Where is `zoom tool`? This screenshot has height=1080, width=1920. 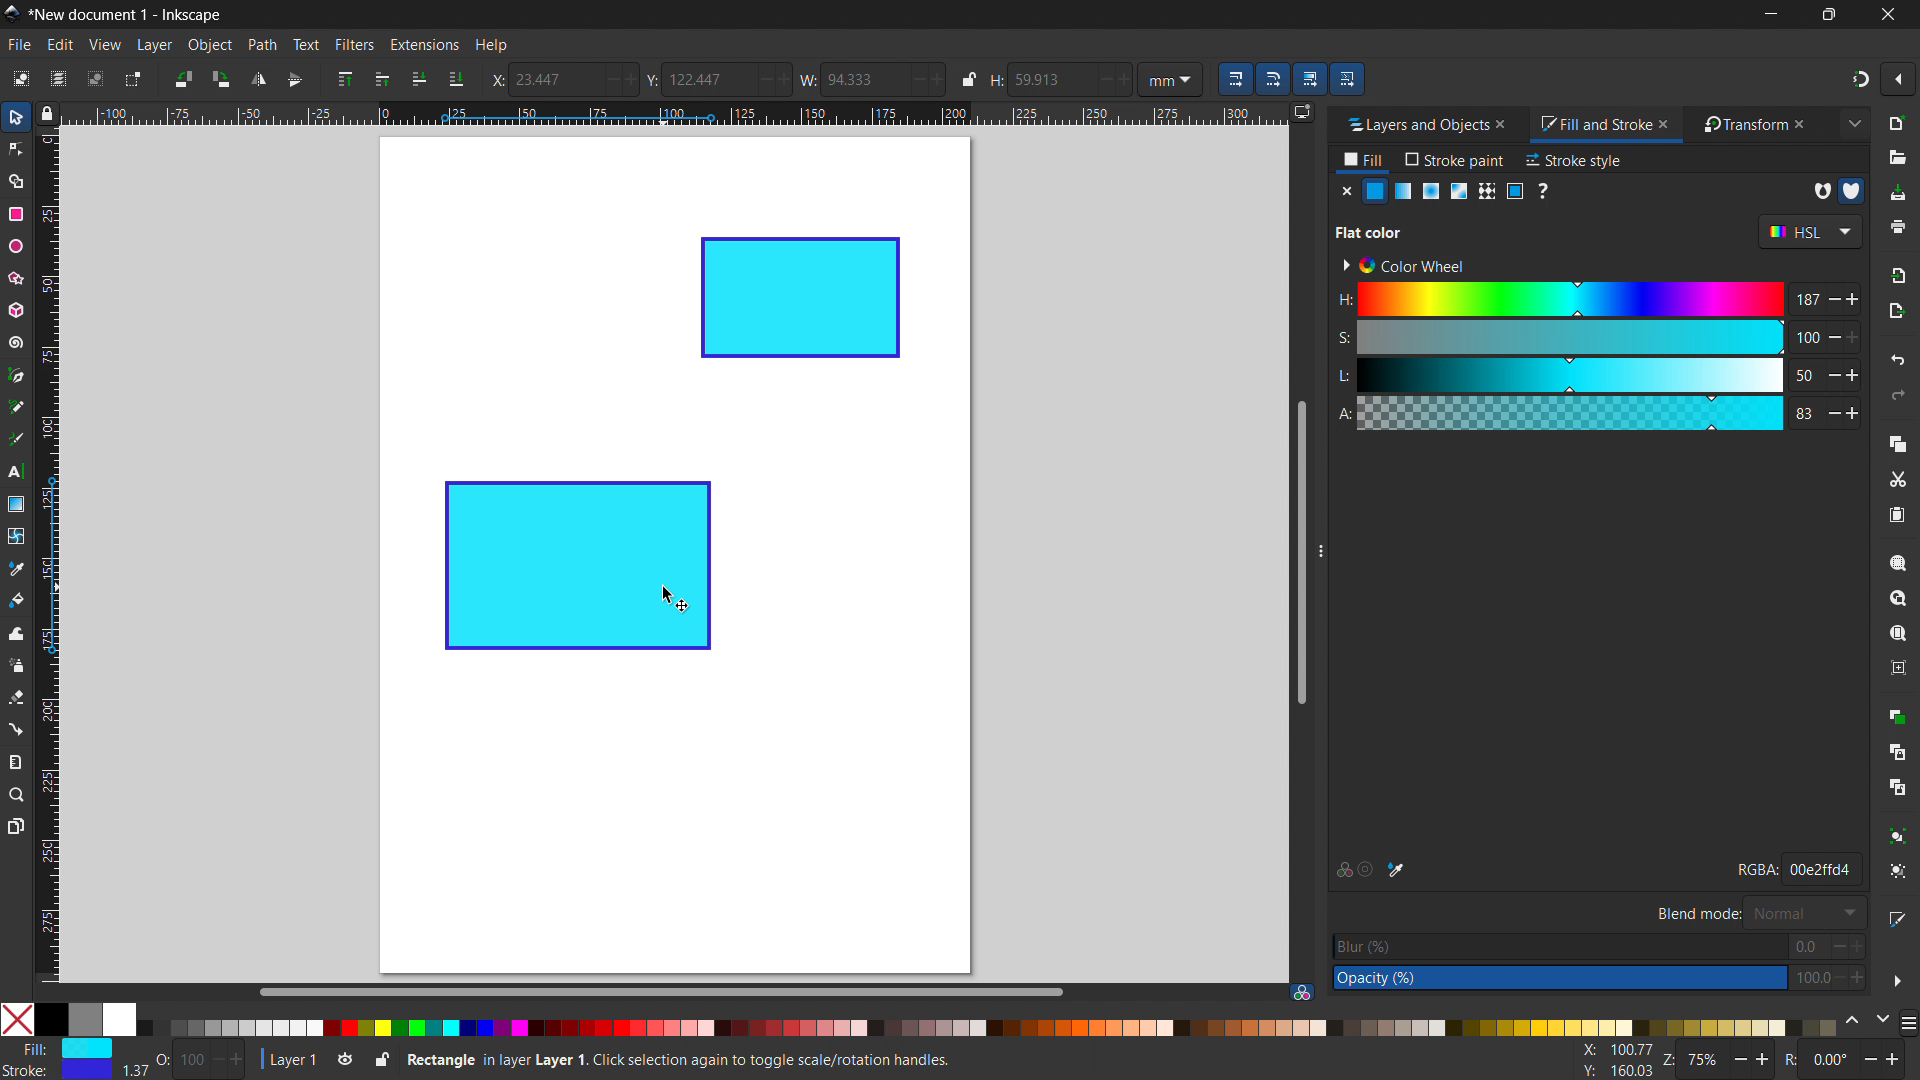 zoom tool is located at coordinates (17, 793).